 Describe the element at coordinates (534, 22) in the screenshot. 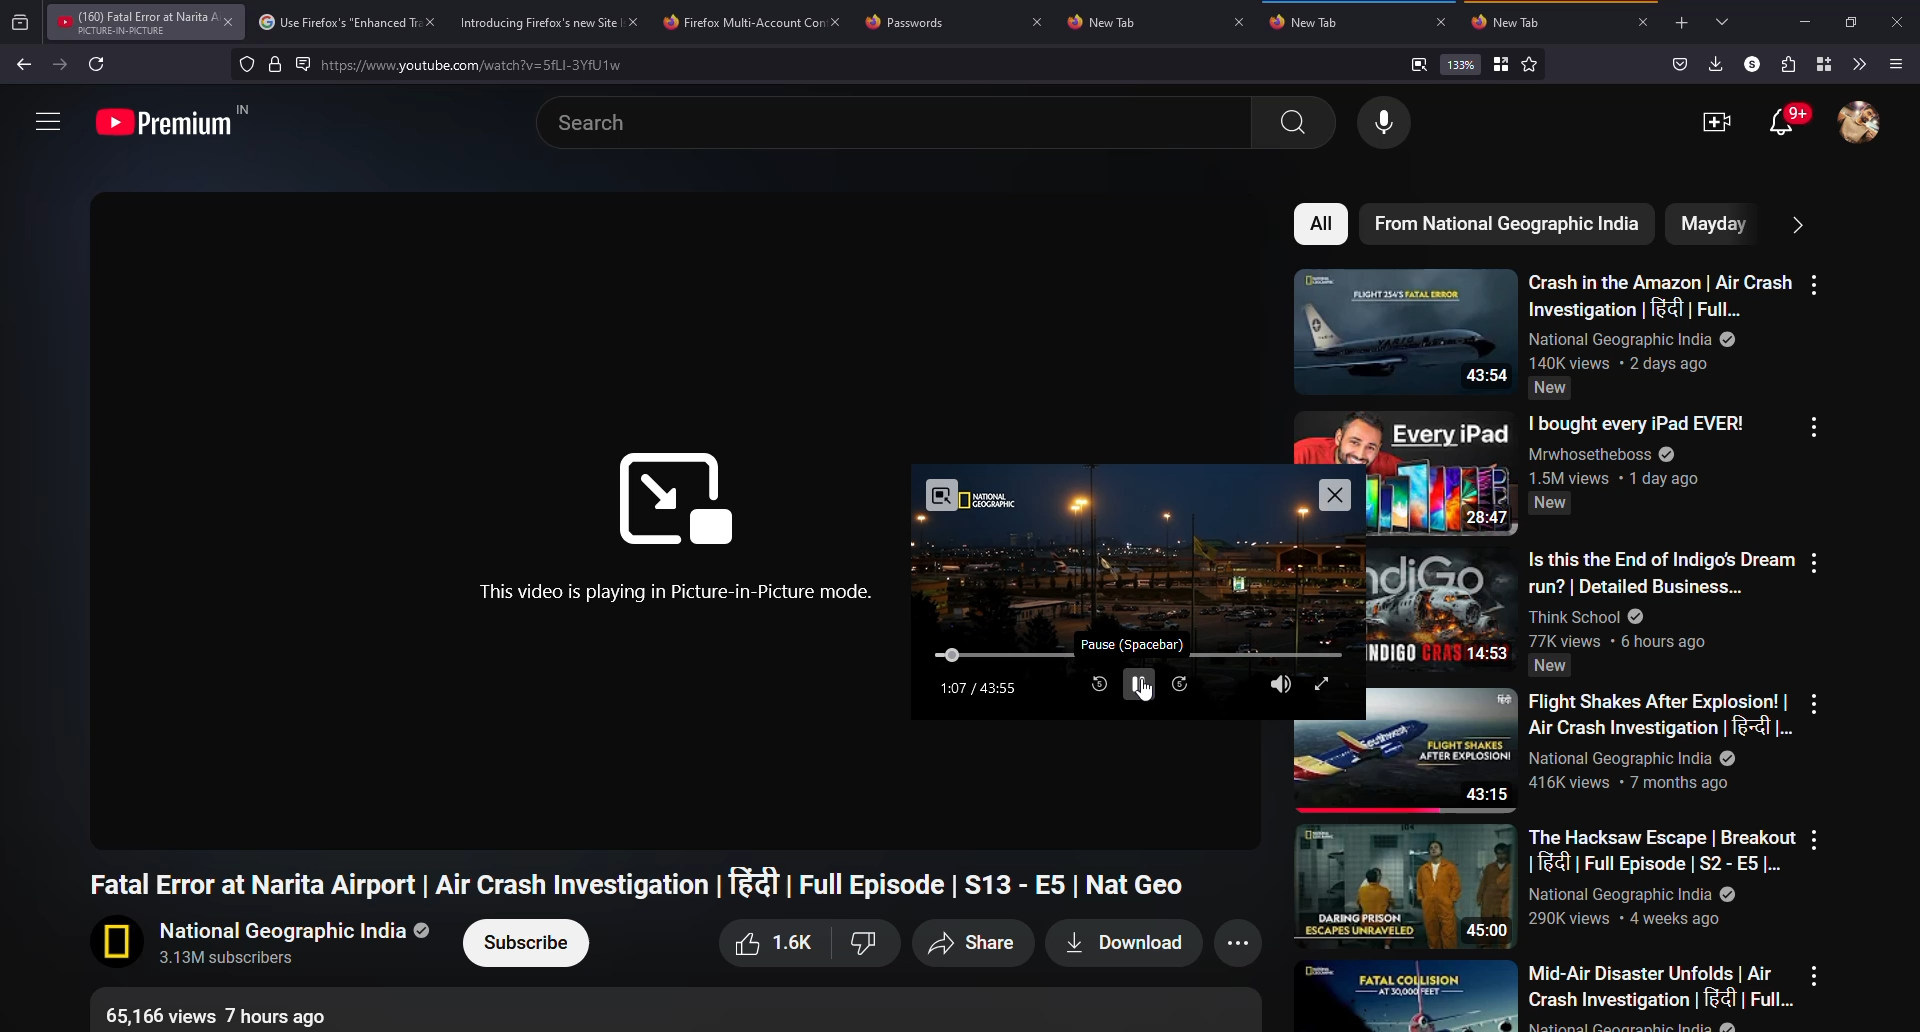

I see `Introducing Firefox tab` at that location.